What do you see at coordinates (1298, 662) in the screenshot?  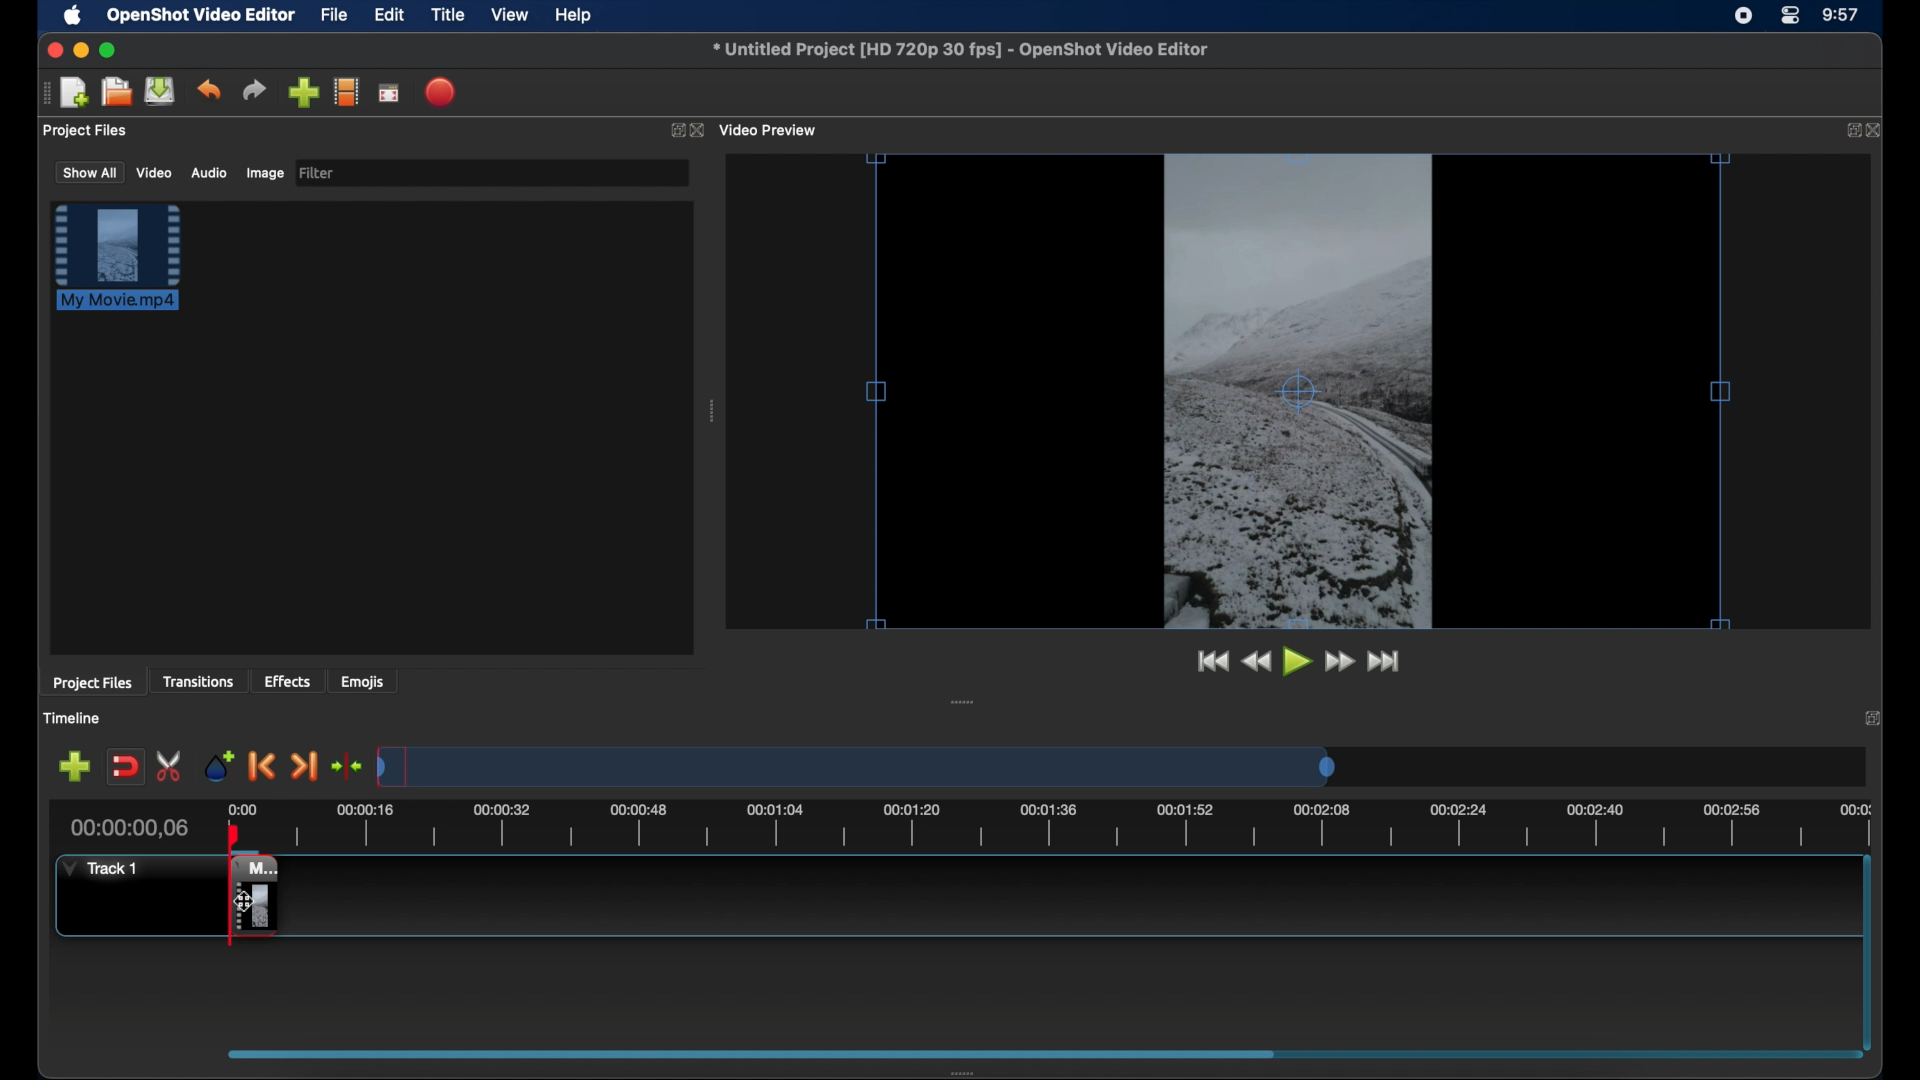 I see `play` at bounding box center [1298, 662].